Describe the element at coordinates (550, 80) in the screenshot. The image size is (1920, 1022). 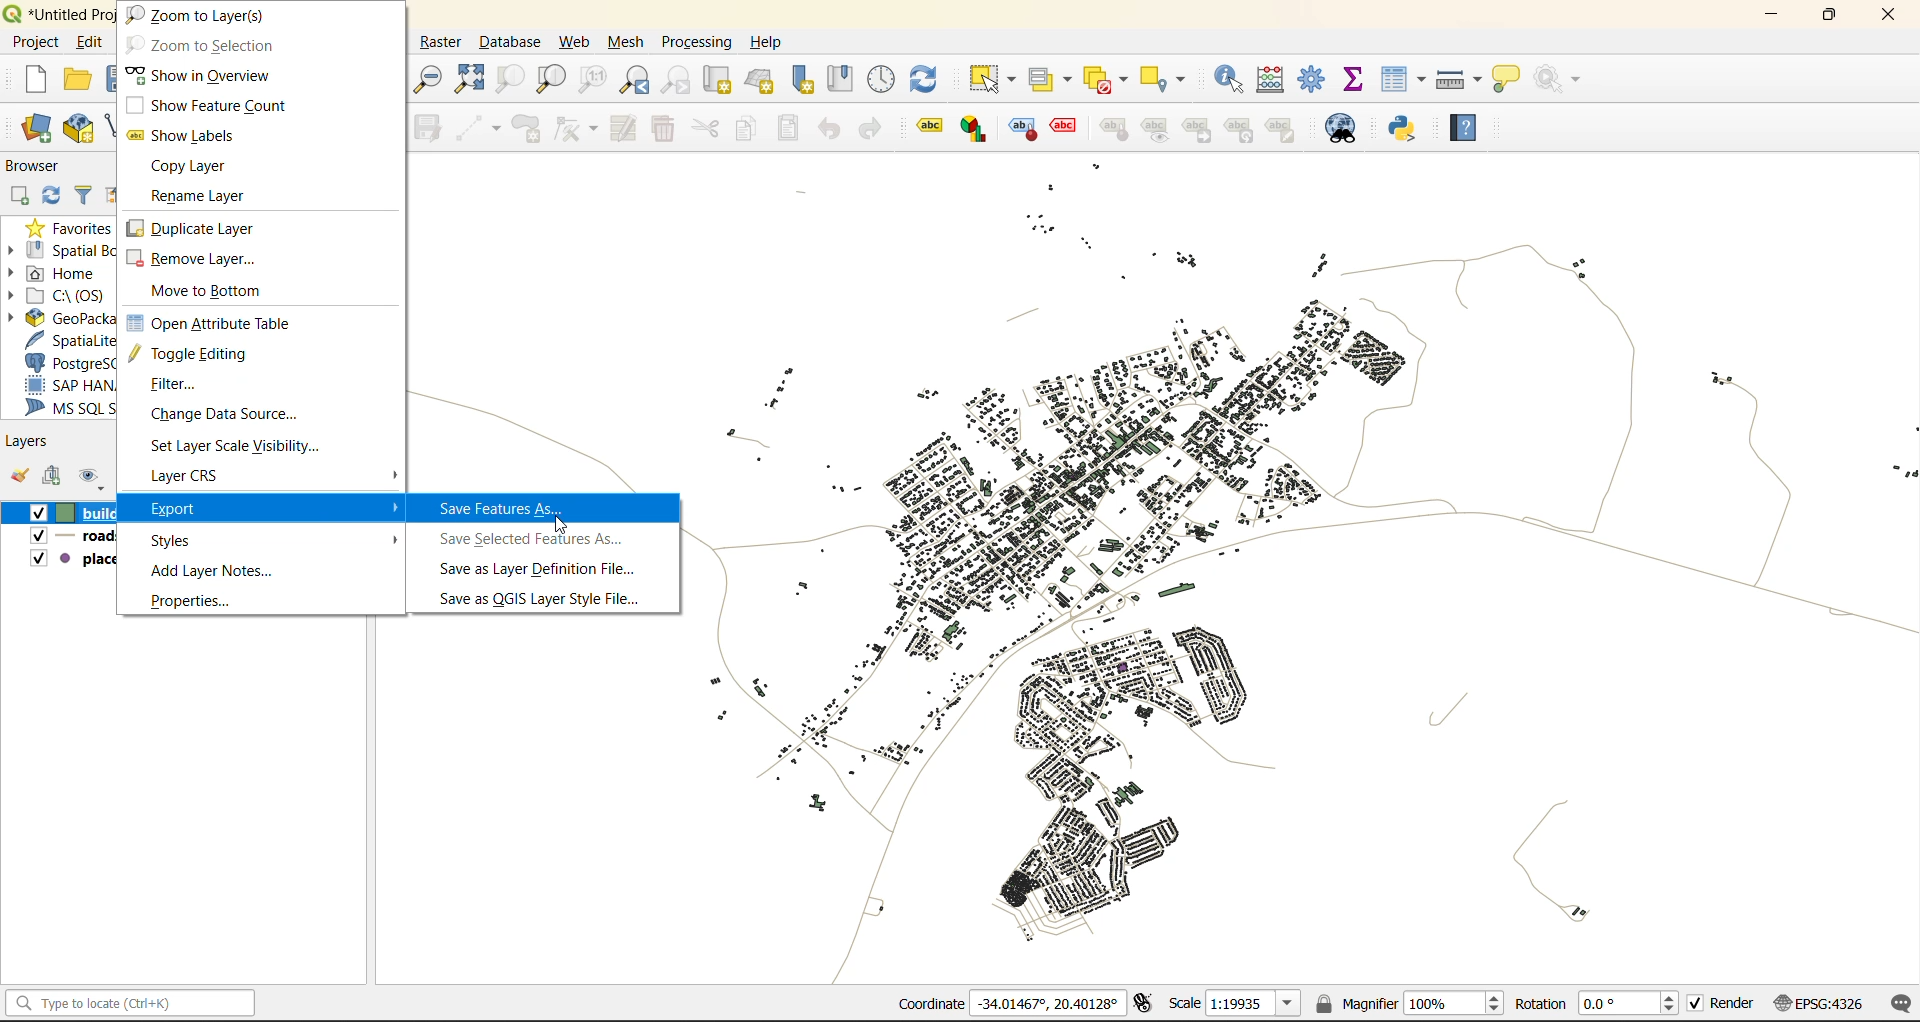
I see `zoom layer` at that location.